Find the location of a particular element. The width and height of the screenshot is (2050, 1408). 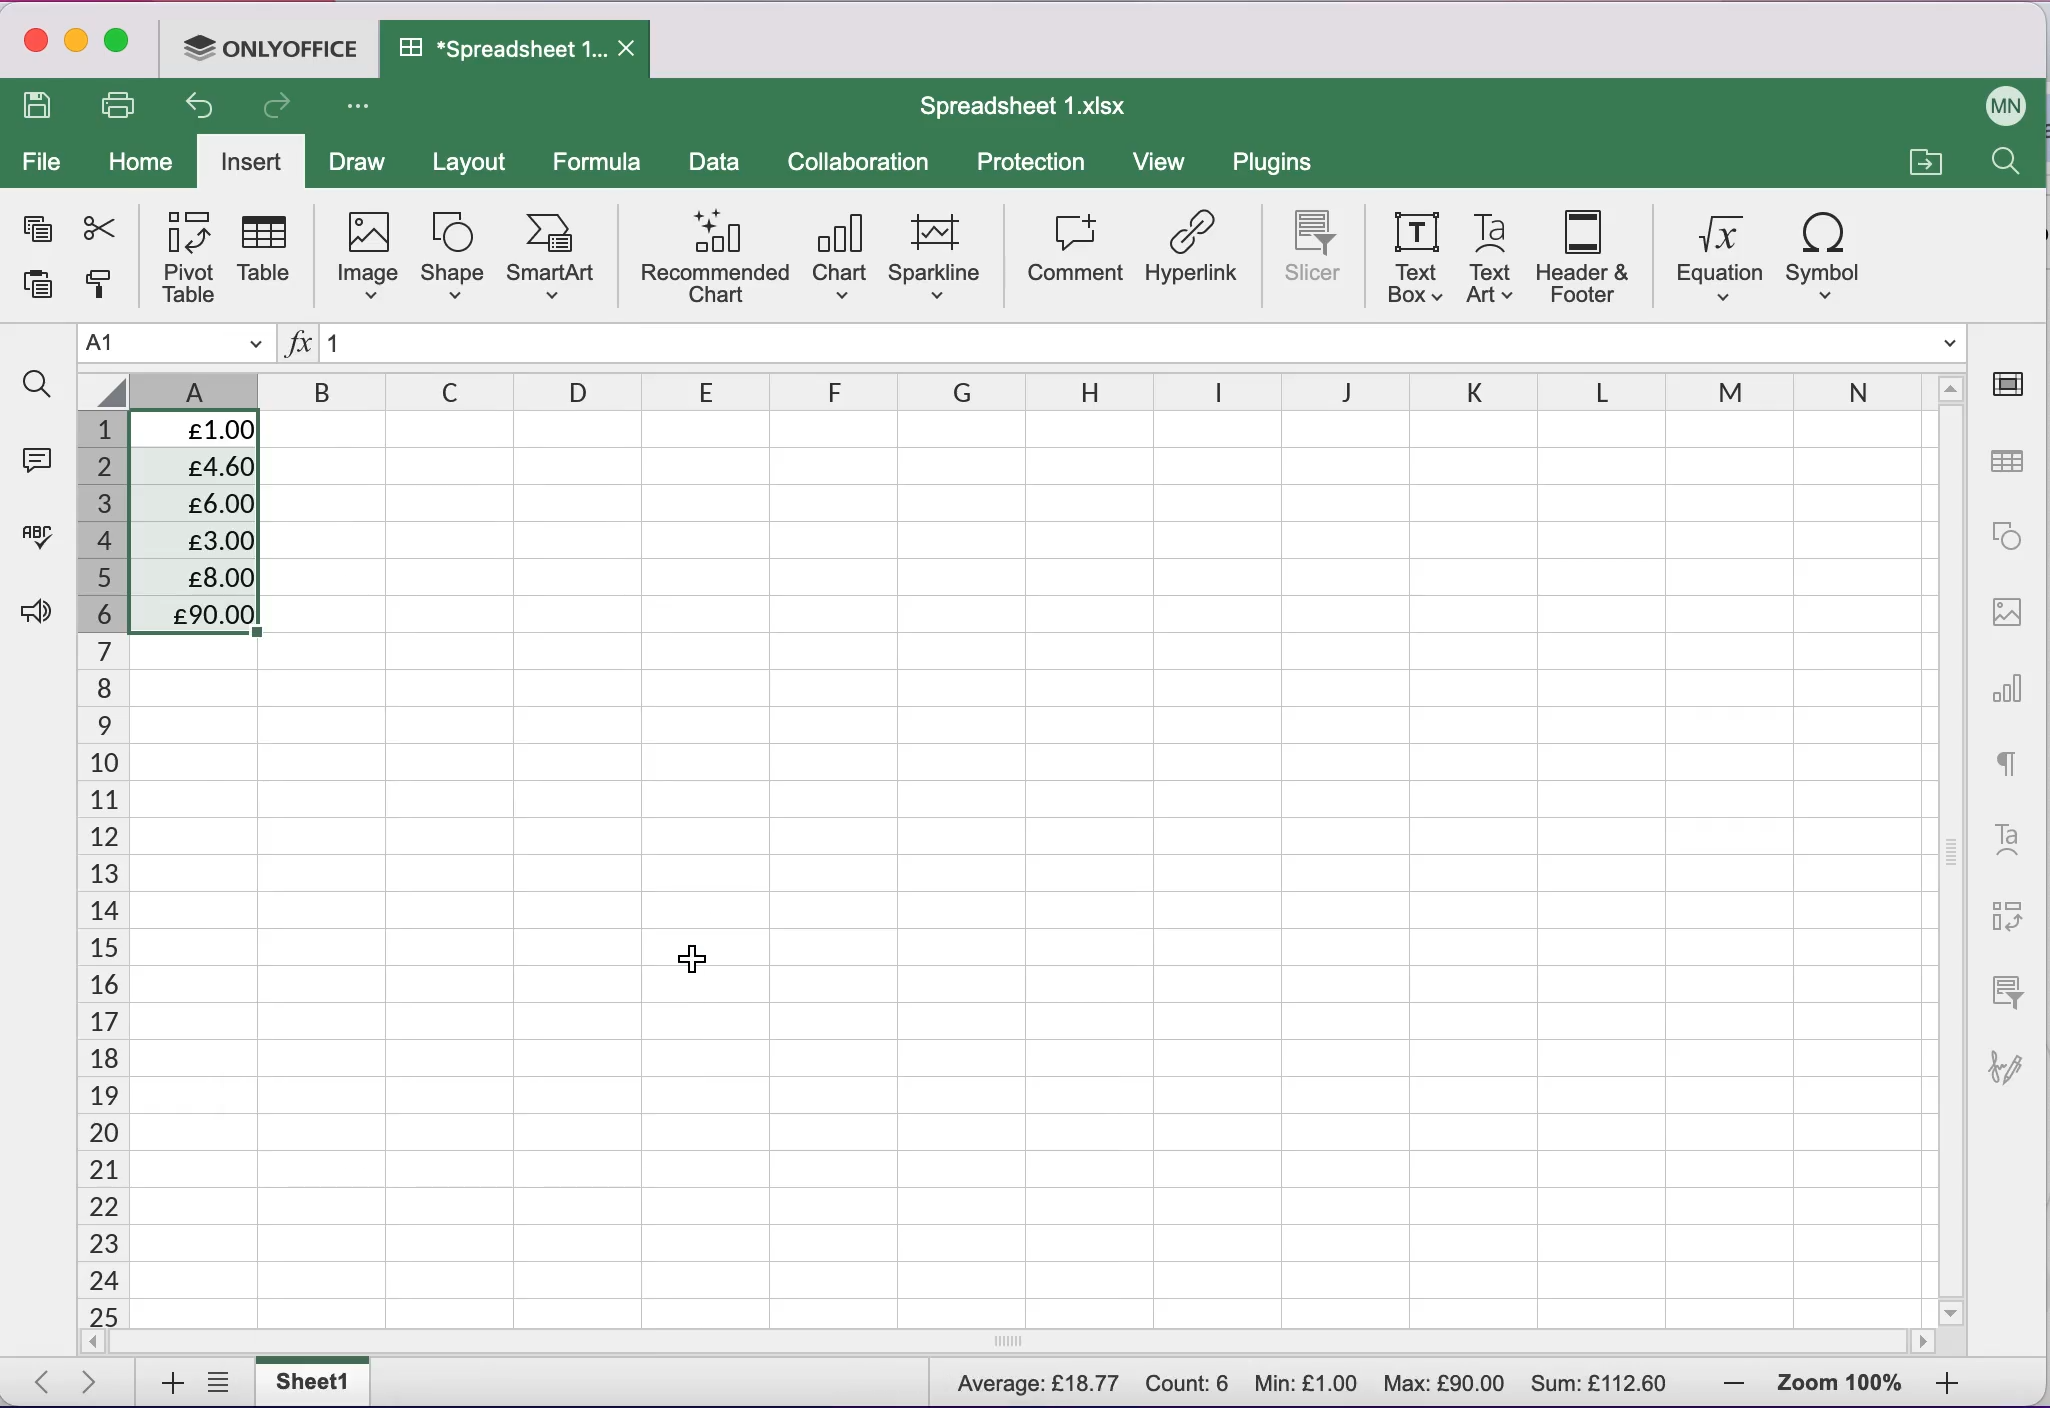

copy style is located at coordinates (94, 286).